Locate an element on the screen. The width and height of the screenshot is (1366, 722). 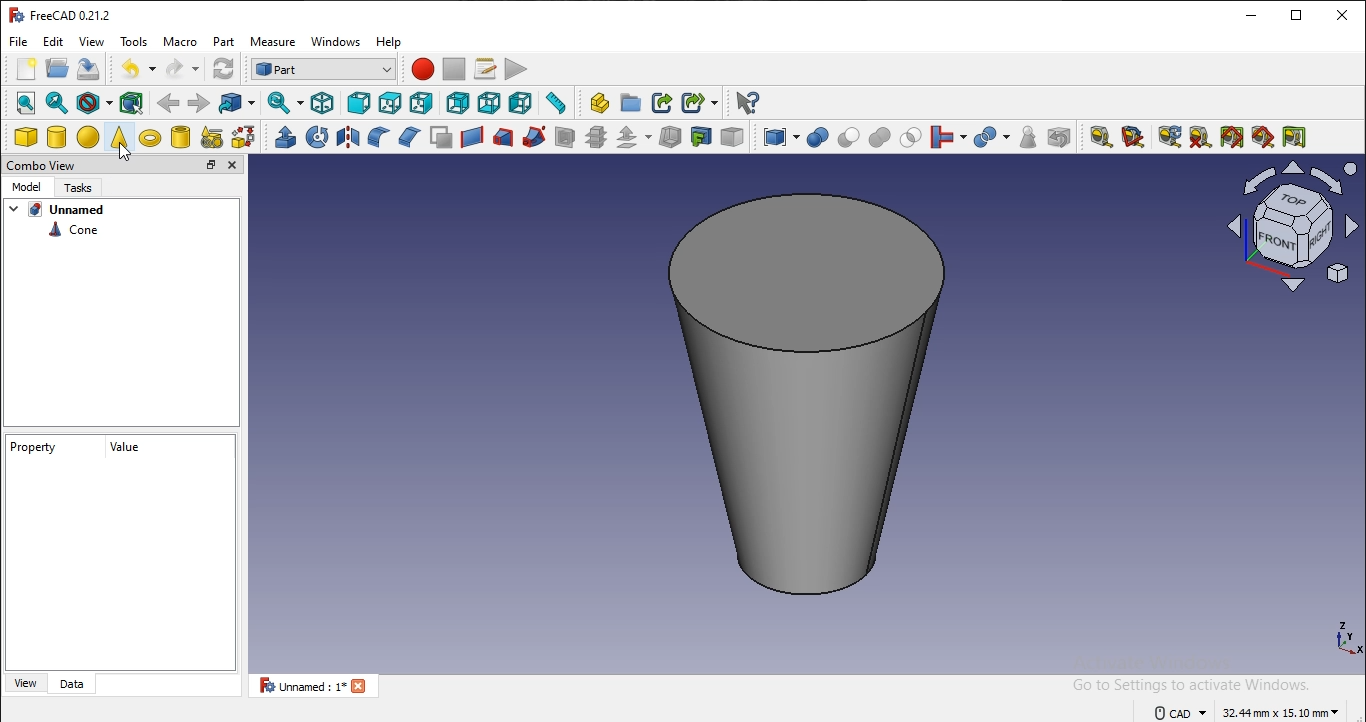
dara is located at coordinates (76, 682).